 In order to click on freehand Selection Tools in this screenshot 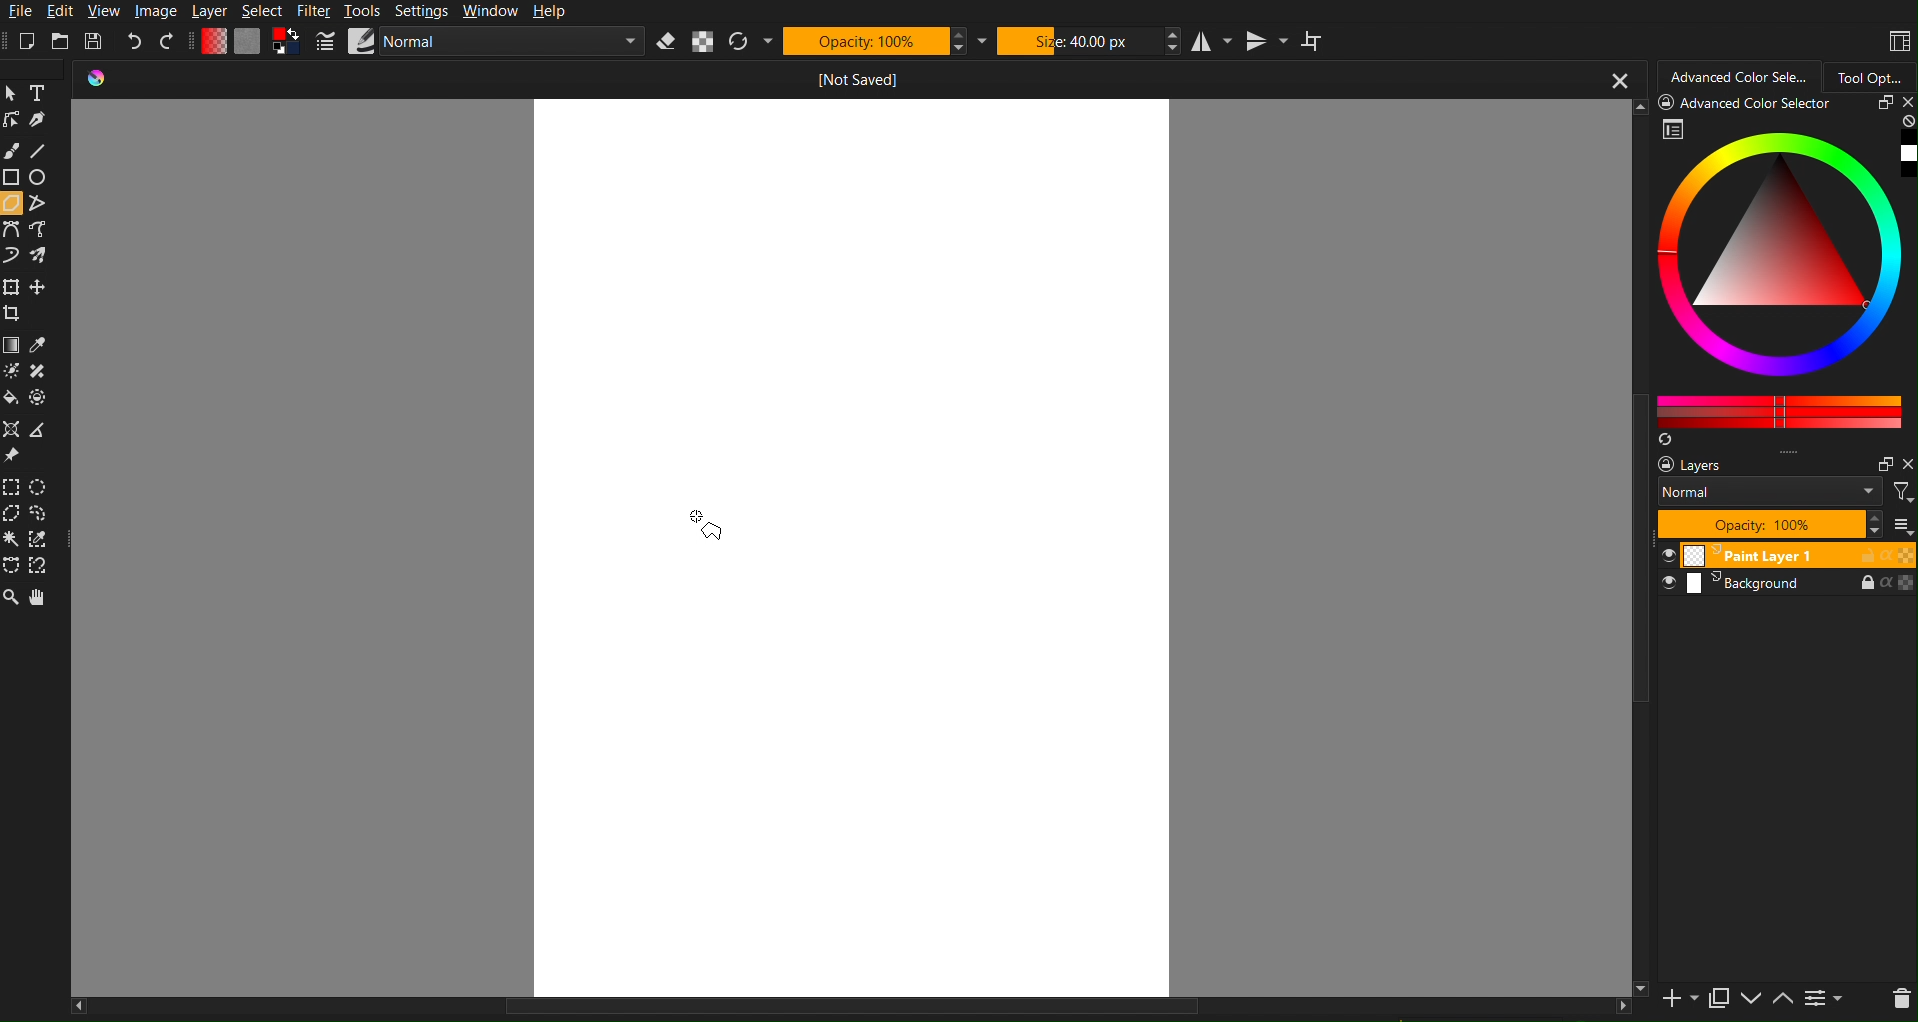, I will do `click(47, 515)`.